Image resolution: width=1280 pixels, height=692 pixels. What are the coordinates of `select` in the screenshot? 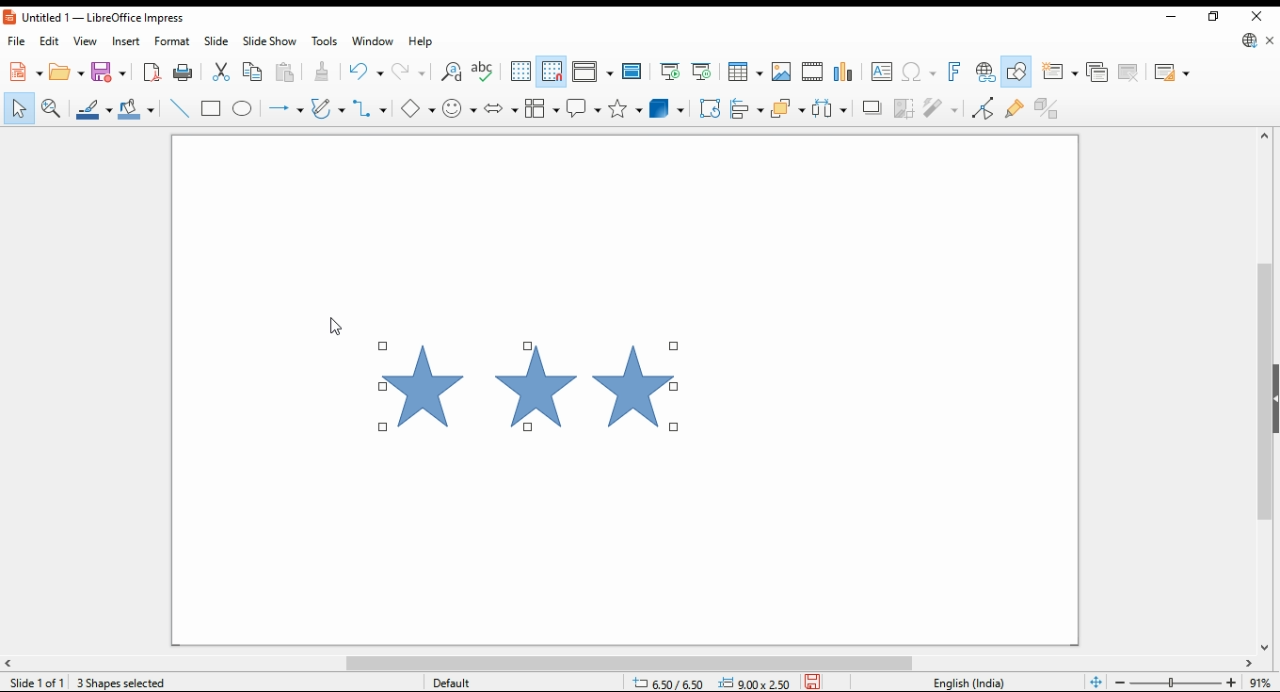 It's located at (20, 108).